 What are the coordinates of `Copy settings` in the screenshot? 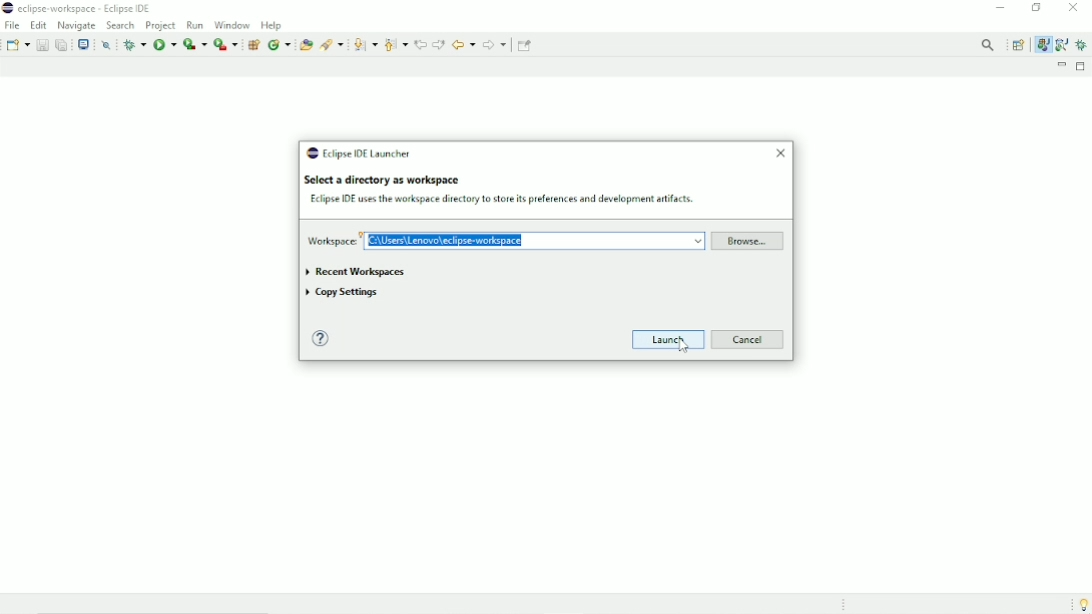 It's located at (348, 293).